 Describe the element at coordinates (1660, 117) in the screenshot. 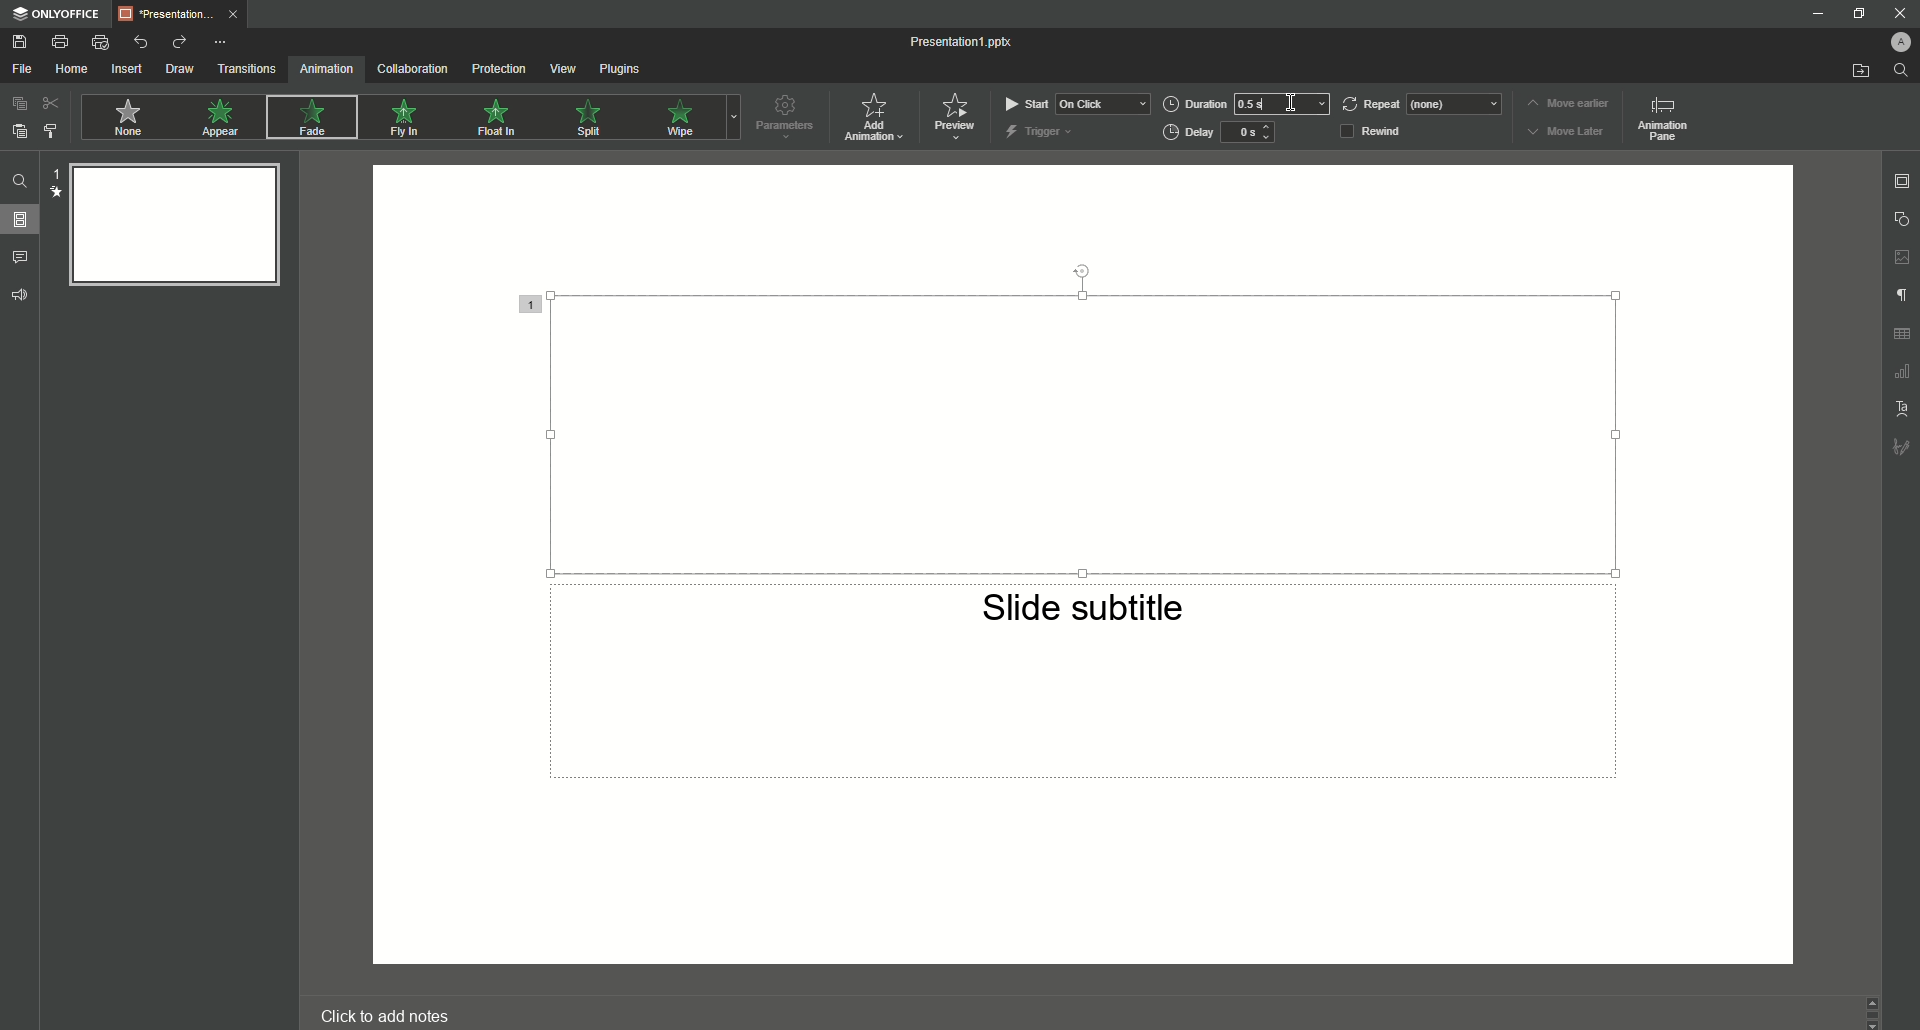

I see `Animation pane` at that location.